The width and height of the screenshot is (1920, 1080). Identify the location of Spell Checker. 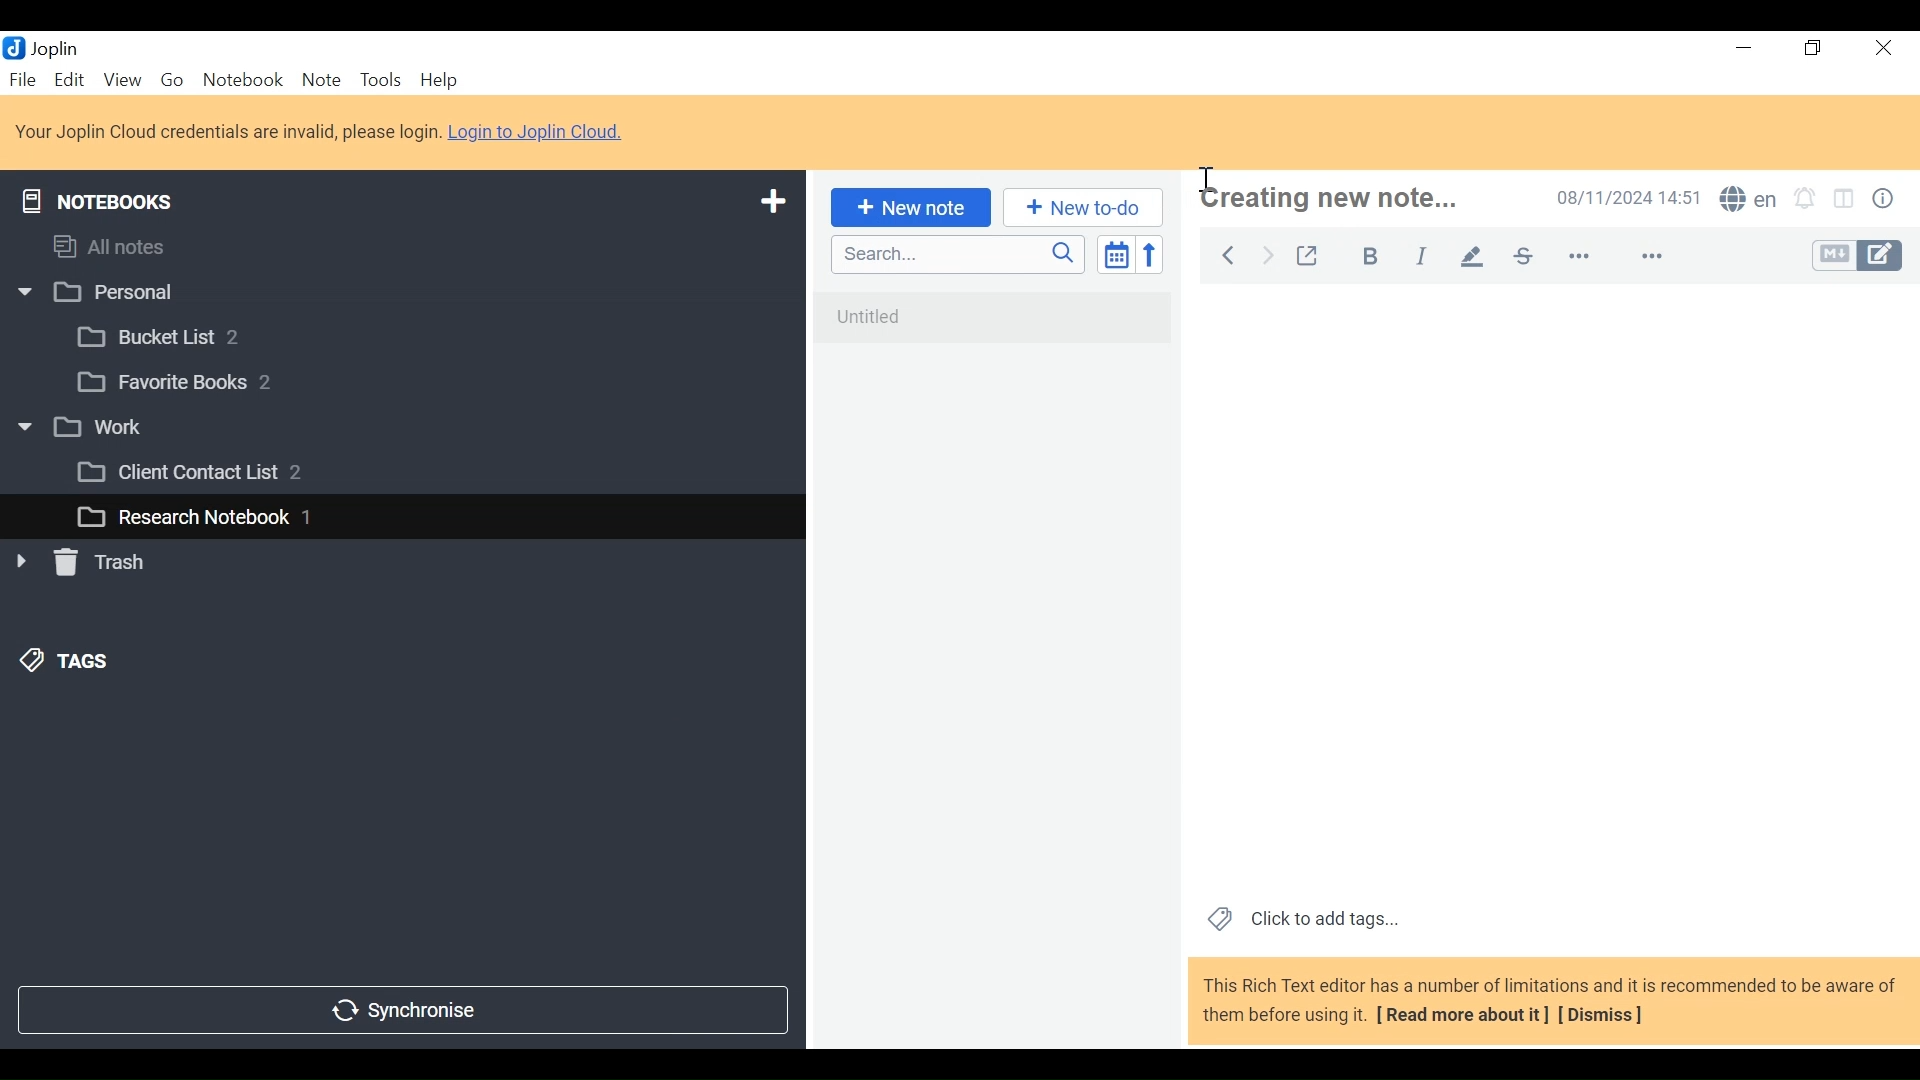
(1748, 201).